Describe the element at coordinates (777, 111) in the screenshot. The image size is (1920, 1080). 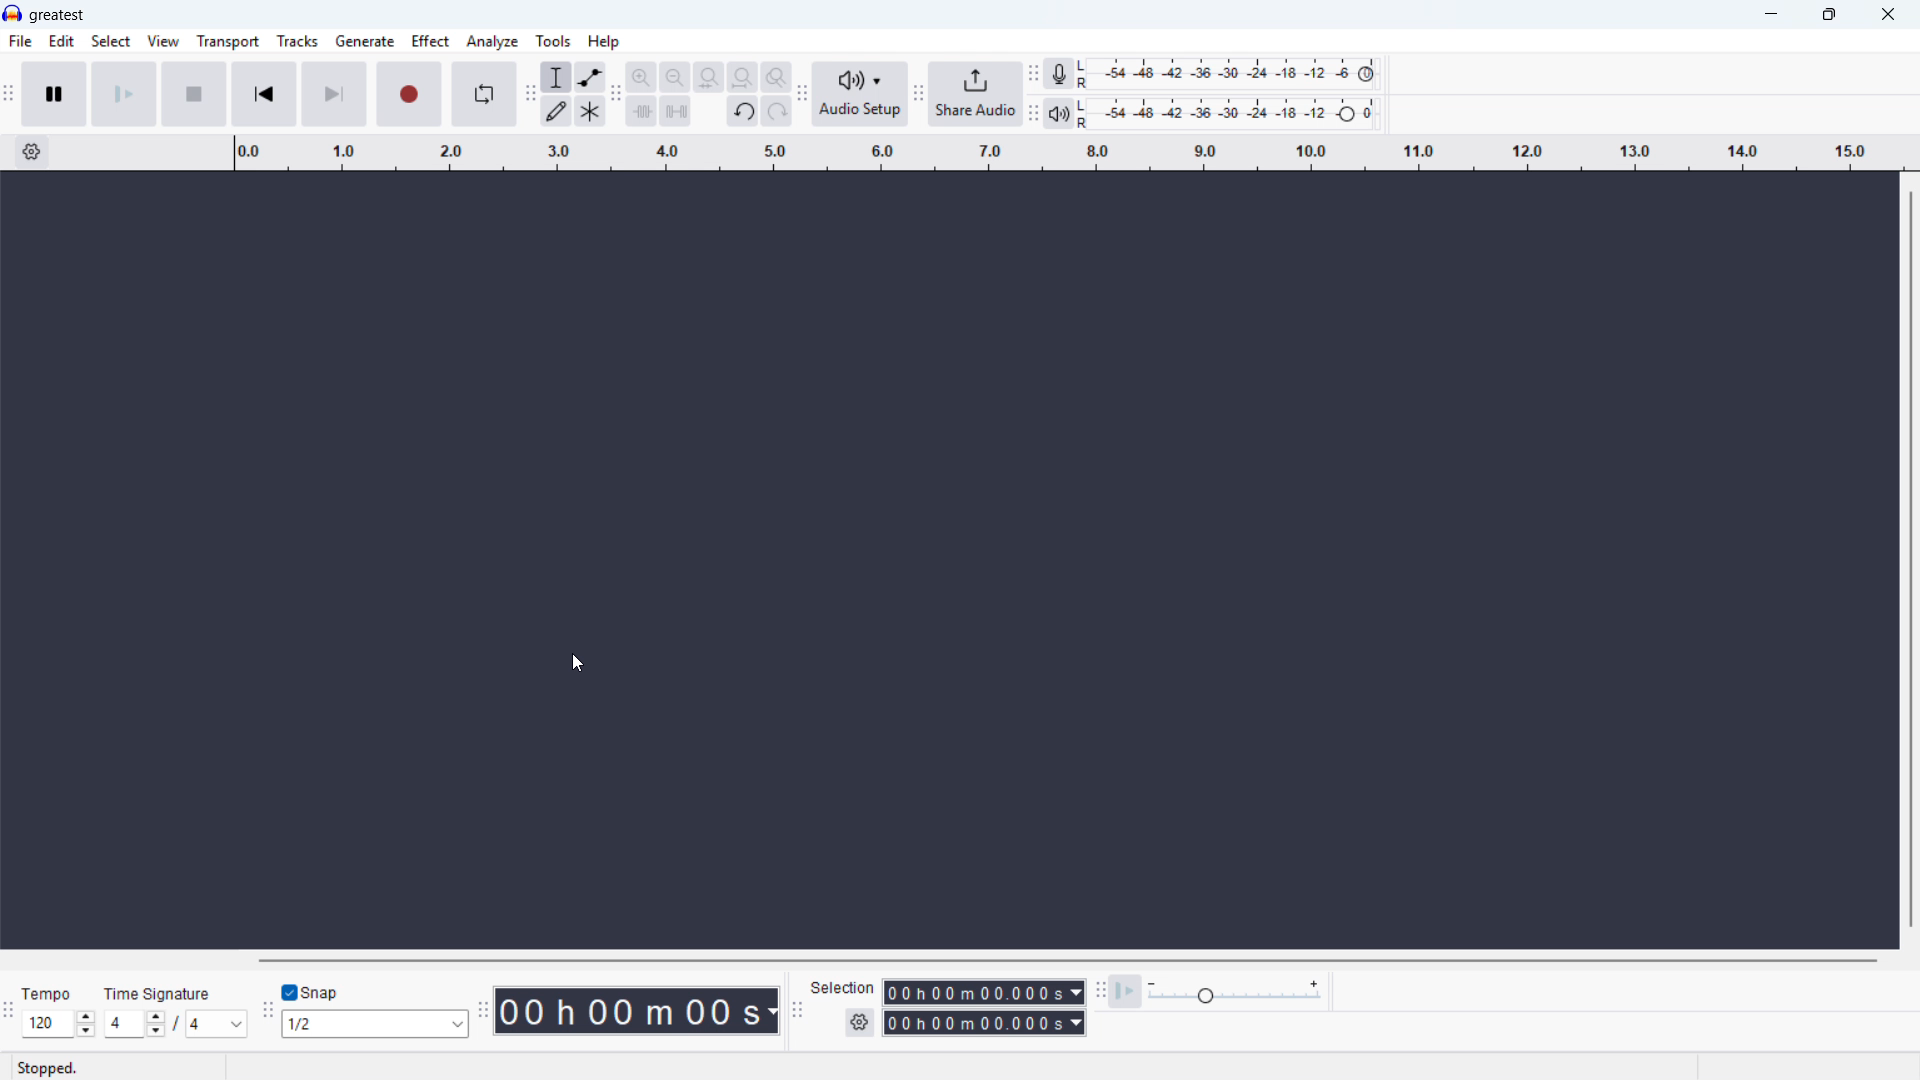
I see `redo` at that location.